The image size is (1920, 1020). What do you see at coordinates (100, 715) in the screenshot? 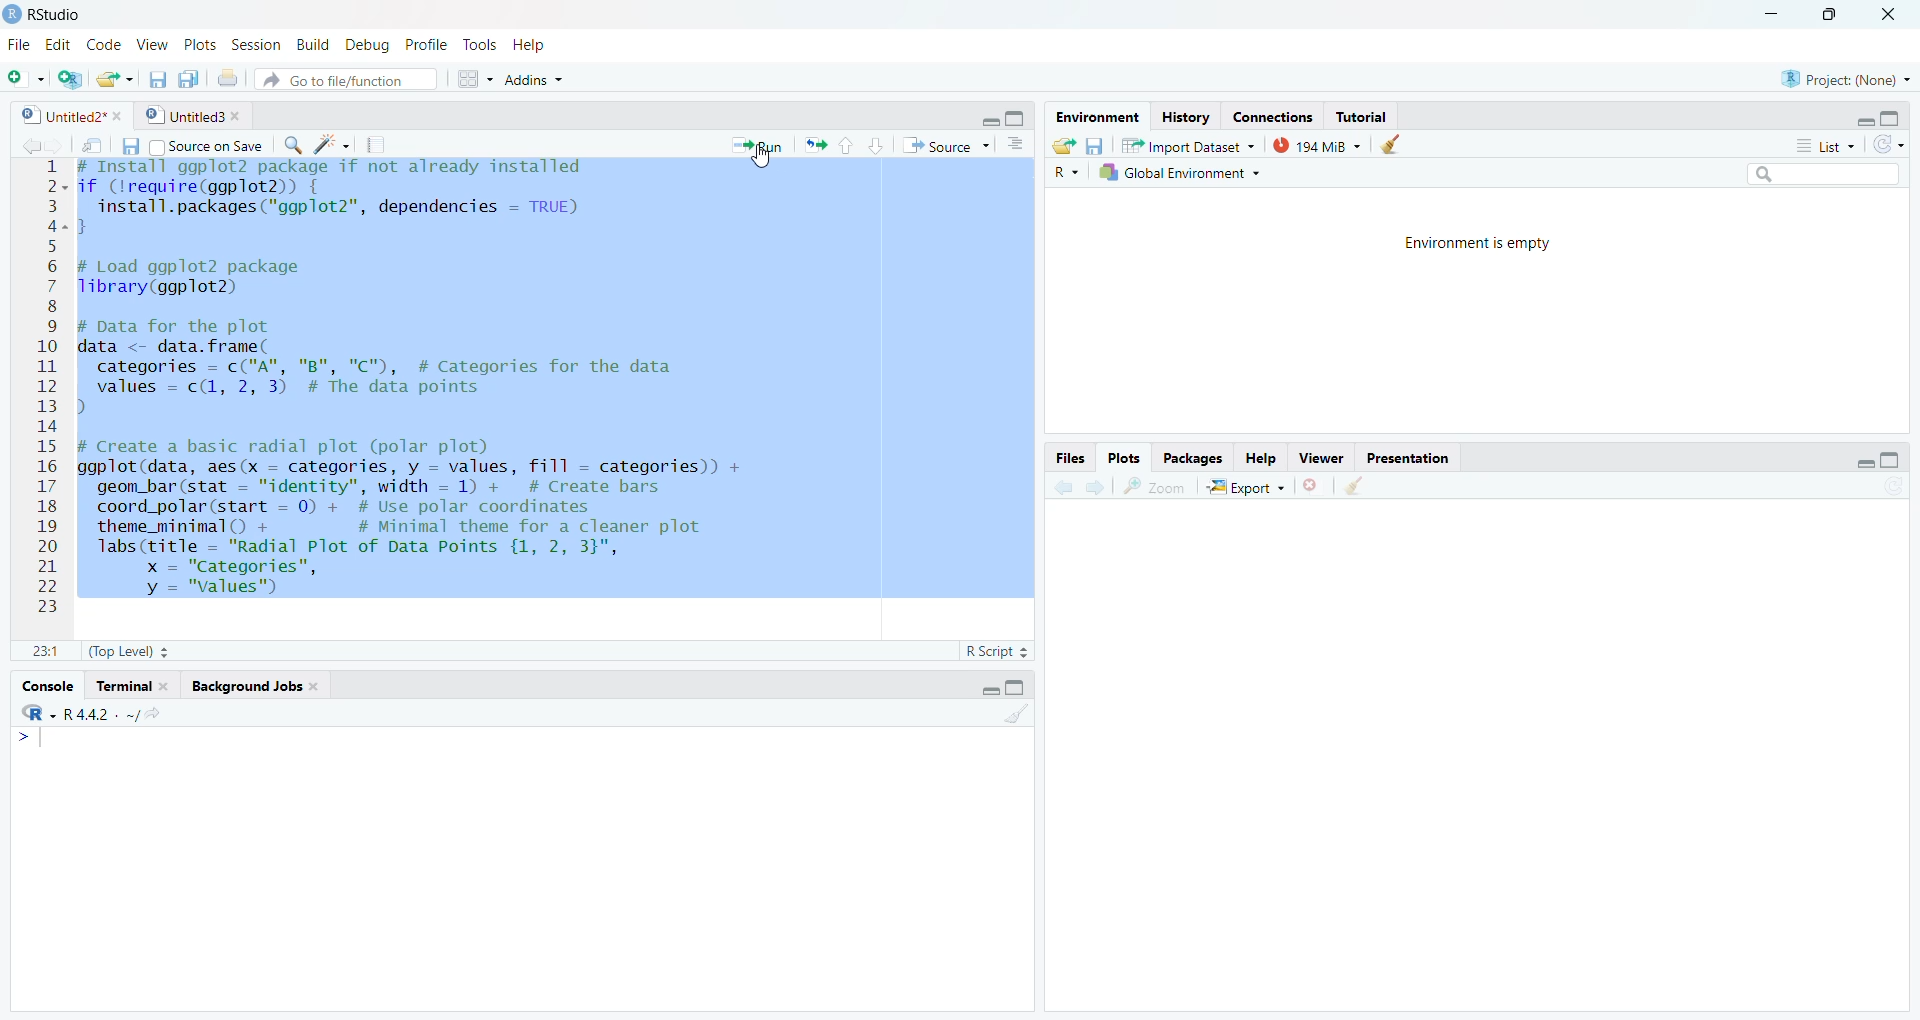
I see `R442. ~/` at bounding box center [100, 715].